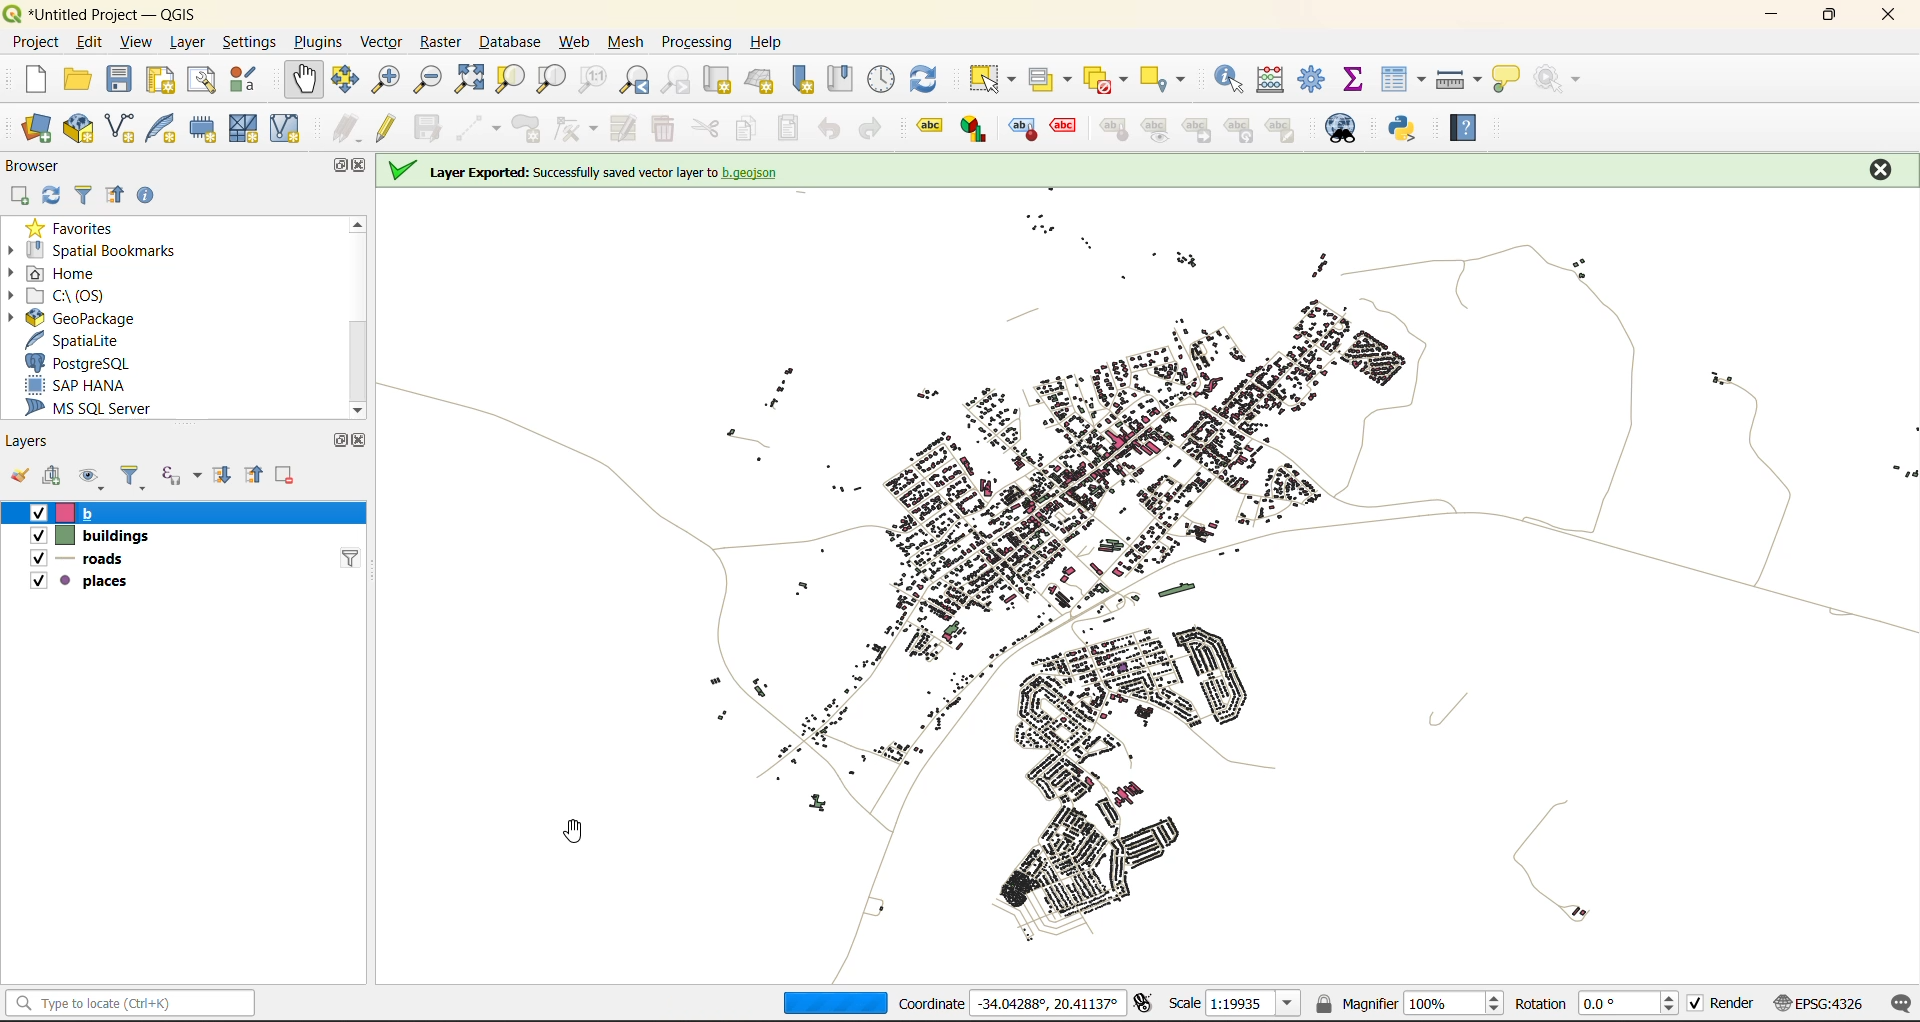  Describe the element at coordinates (1304, 111) in the screenshot. I see `close` at that location.